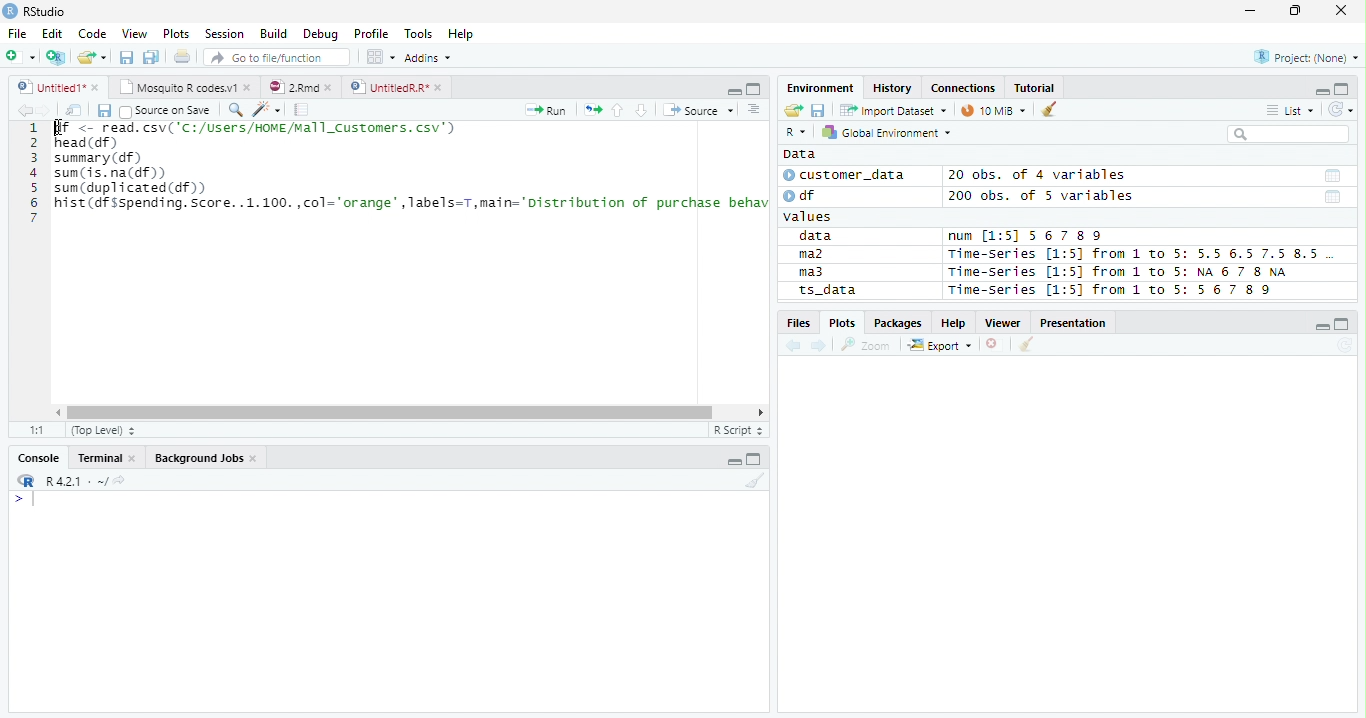 This screenshot has height=718, width=1366. Describe the element at coordinates (16, 33) in the screenshot. I see `File` at that location.